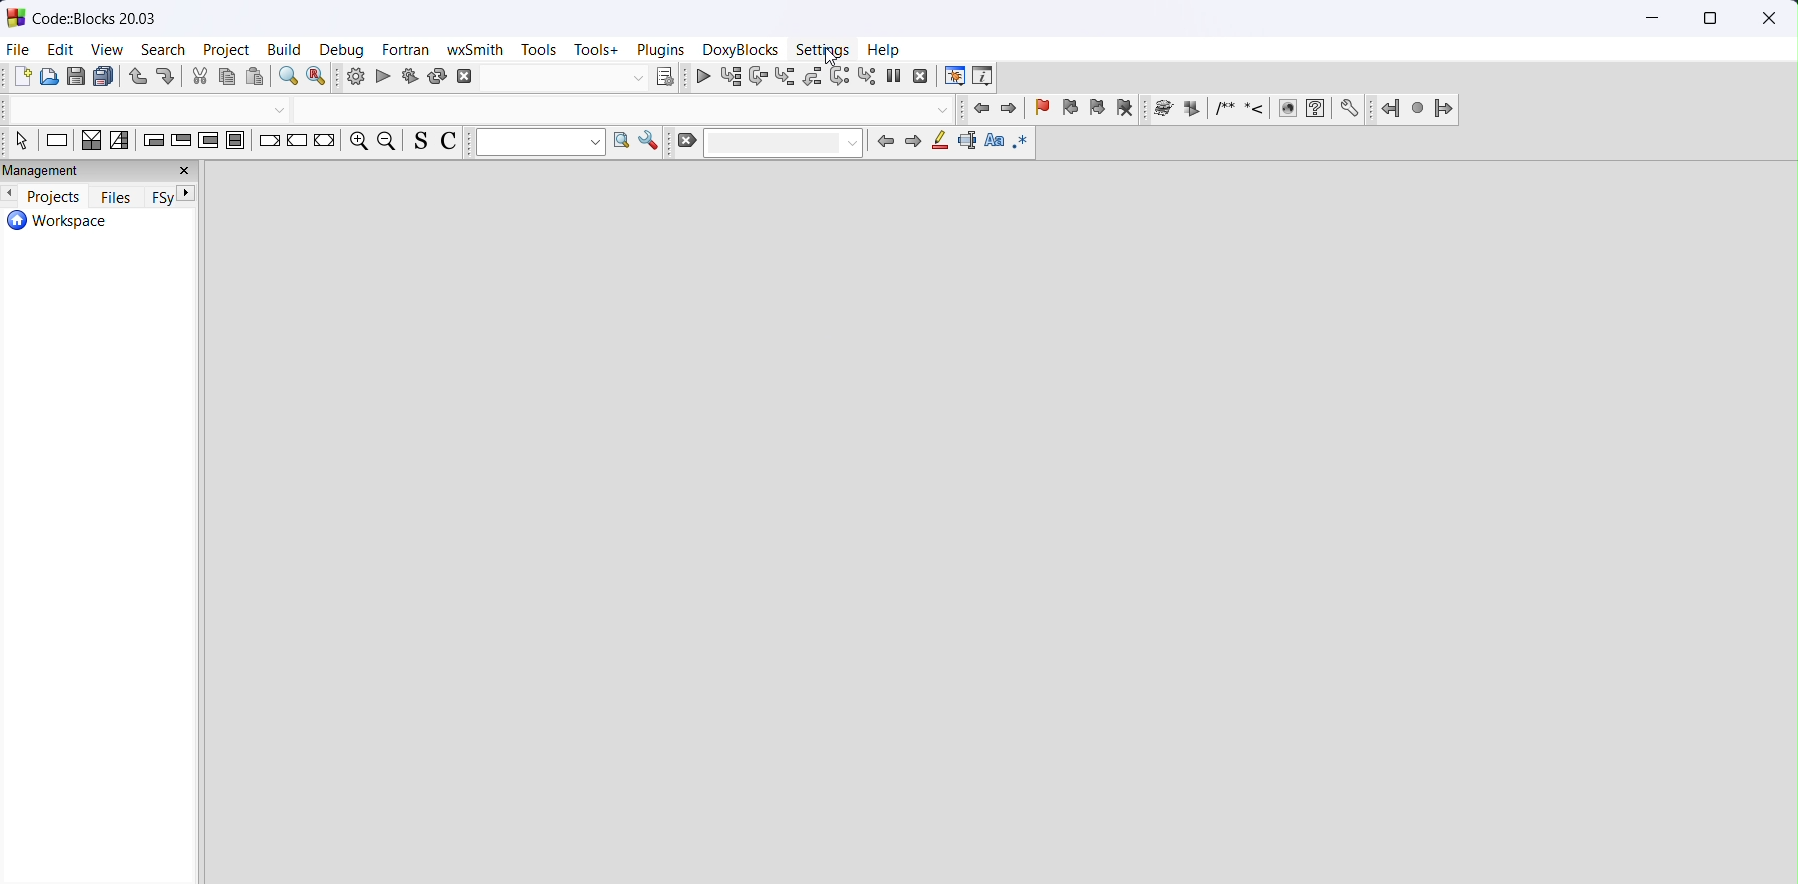 The width and height of the screenshot is (1798, 884). What do you see at coordinates (151, 142) in the screenshot?
I see `empty conditional loop` at bounding box center [151, 142].